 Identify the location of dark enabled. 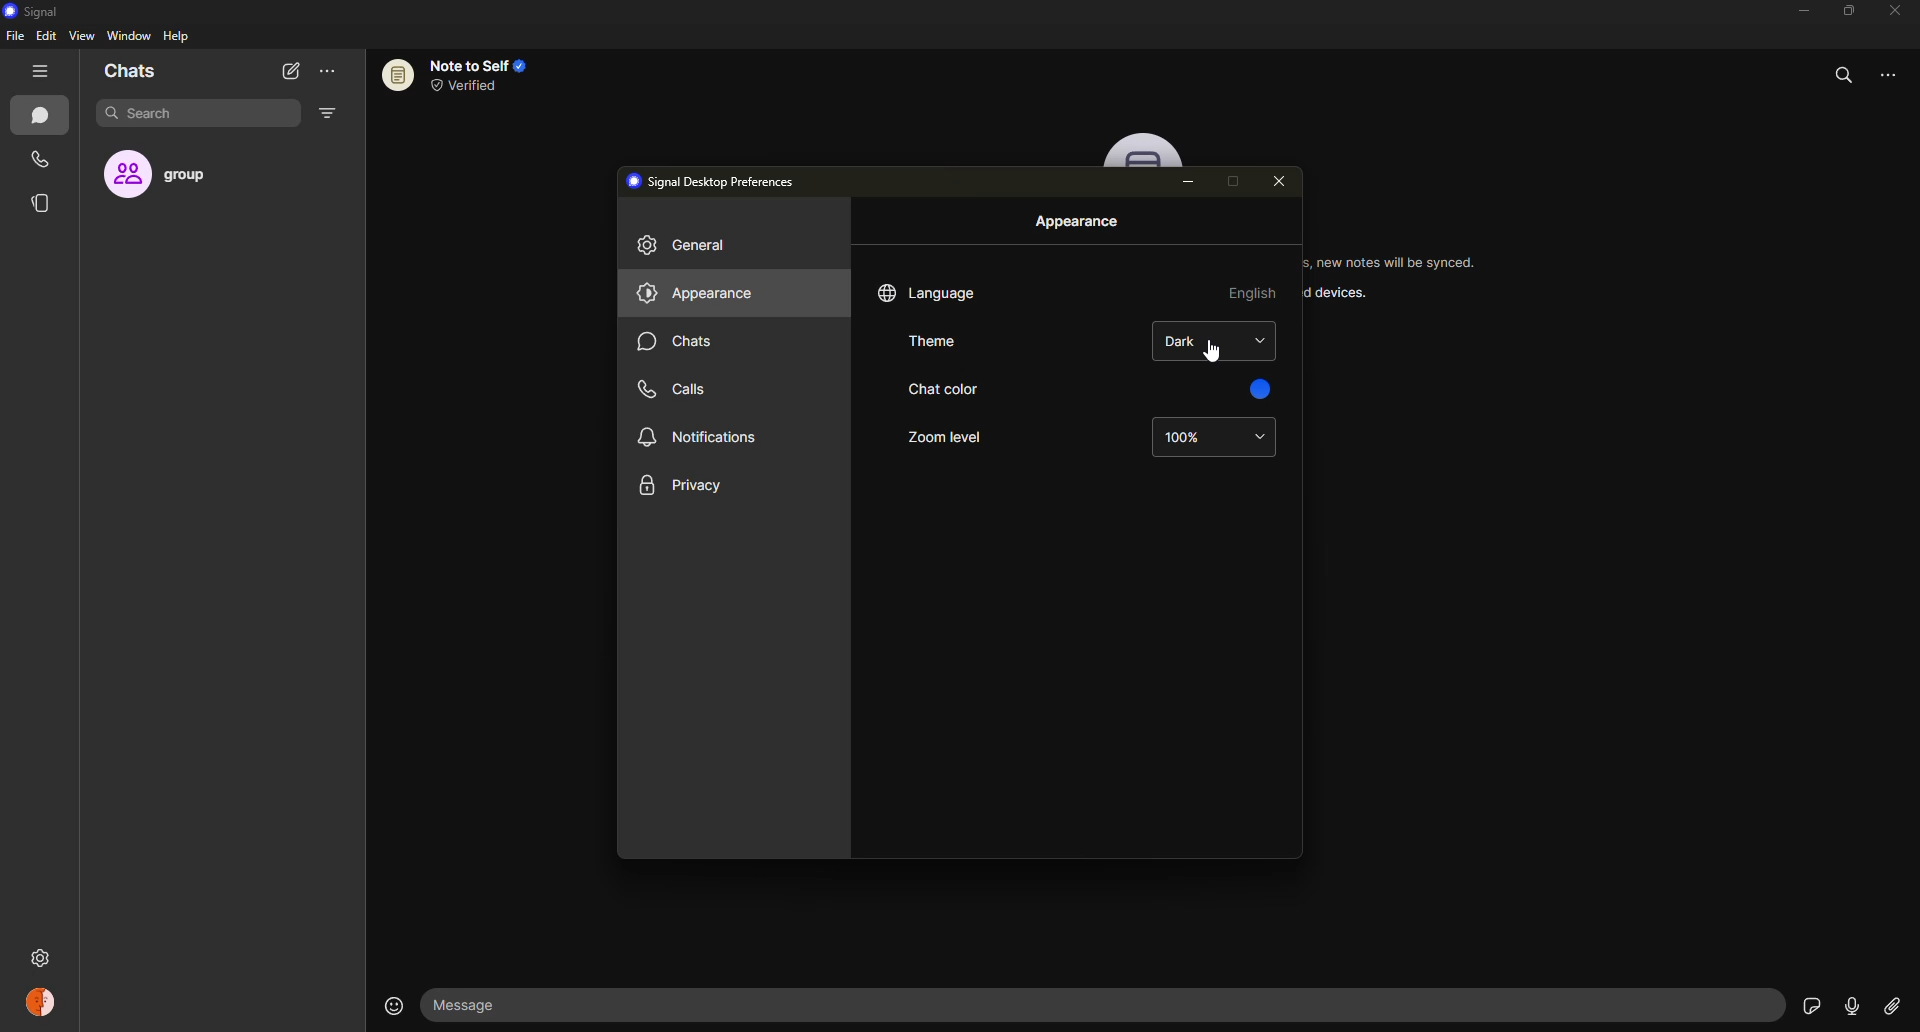
(1183, 339).